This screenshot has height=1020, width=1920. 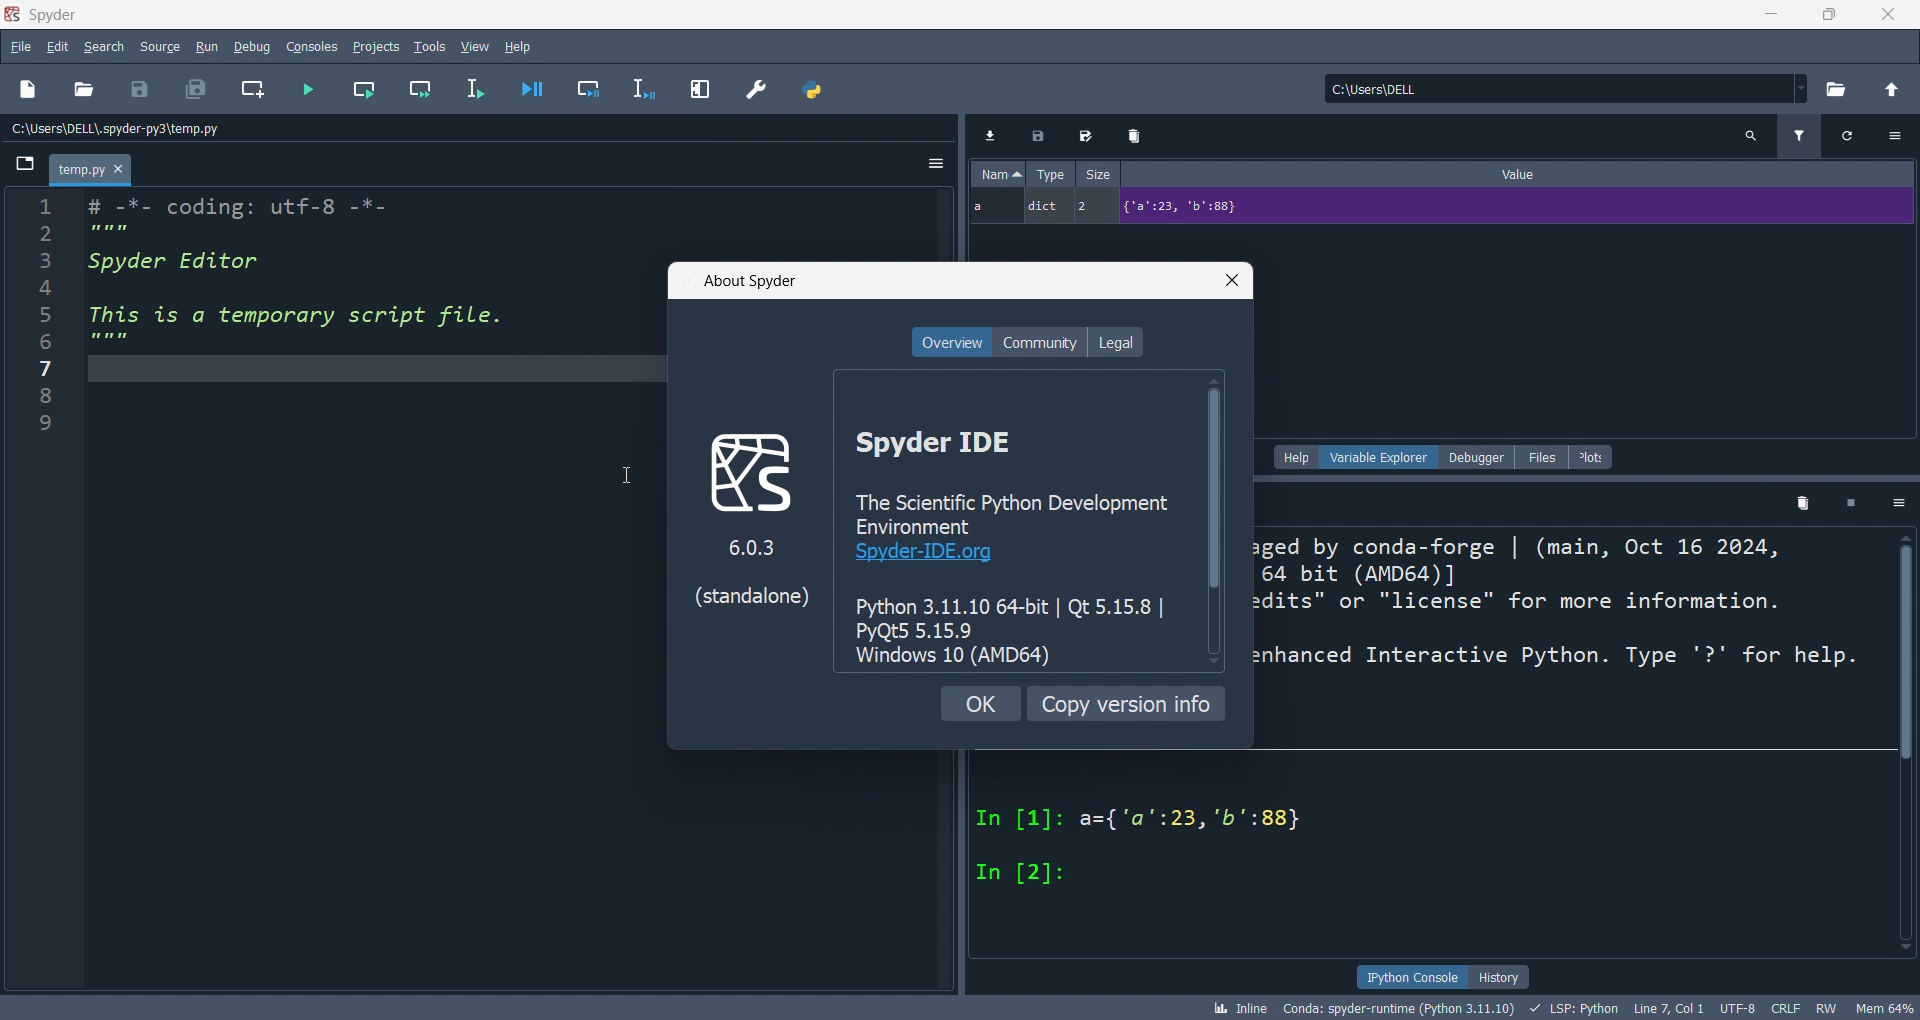 I want to click on debug file, so click(x=533, y=88).